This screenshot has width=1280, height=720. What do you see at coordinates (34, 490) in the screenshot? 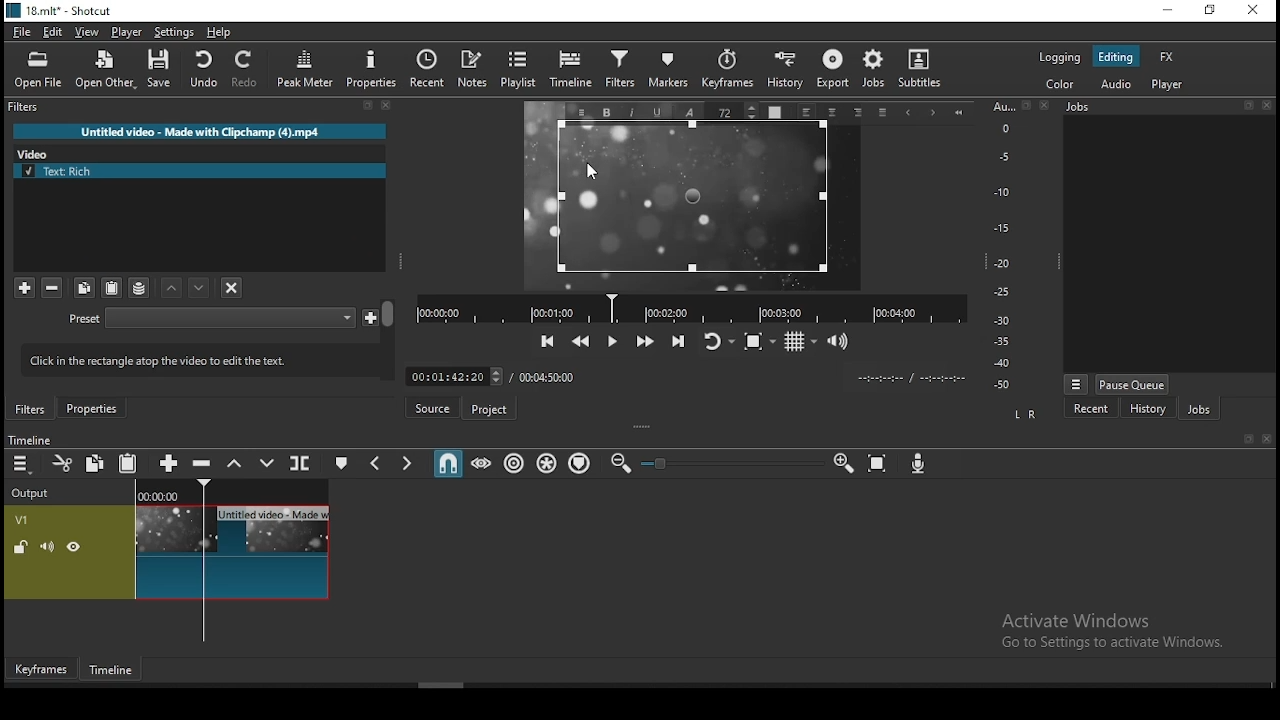
I see `Output` at bounding box center [34, 490].